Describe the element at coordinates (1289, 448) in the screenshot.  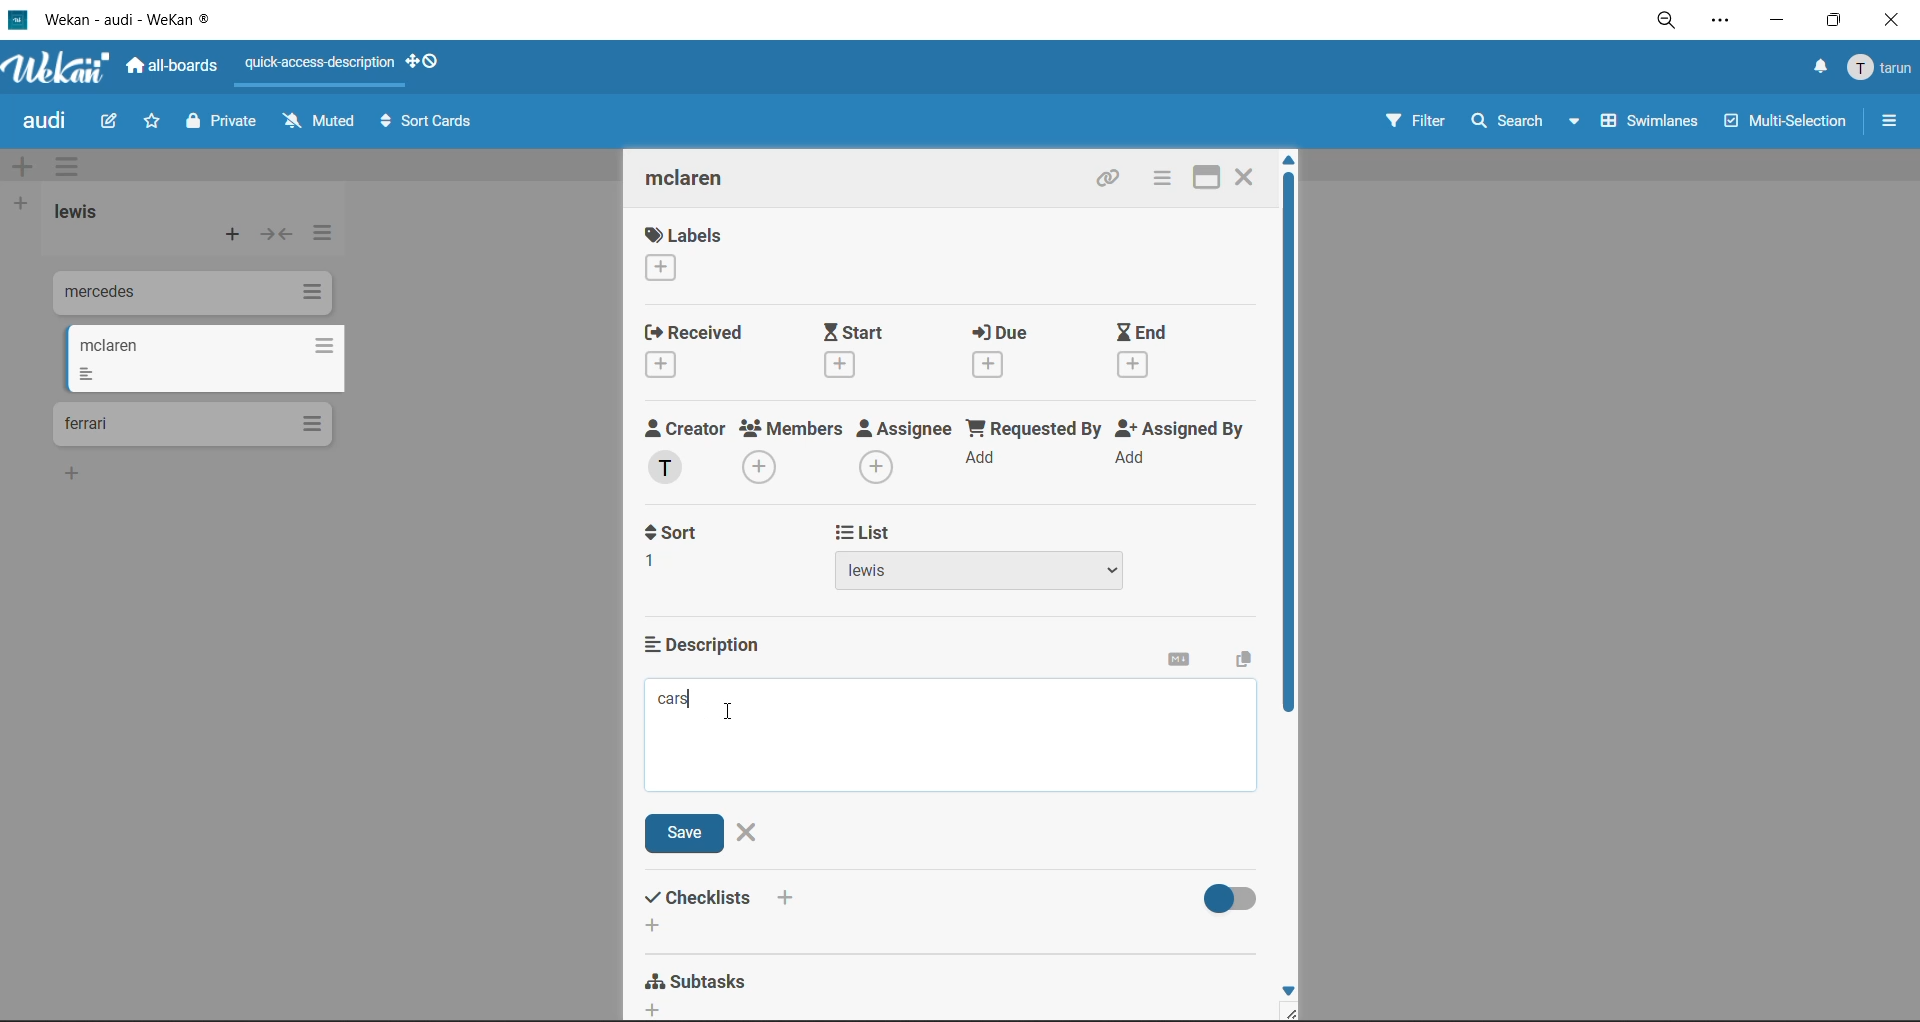
I see `vertical scroll bar` at that location.